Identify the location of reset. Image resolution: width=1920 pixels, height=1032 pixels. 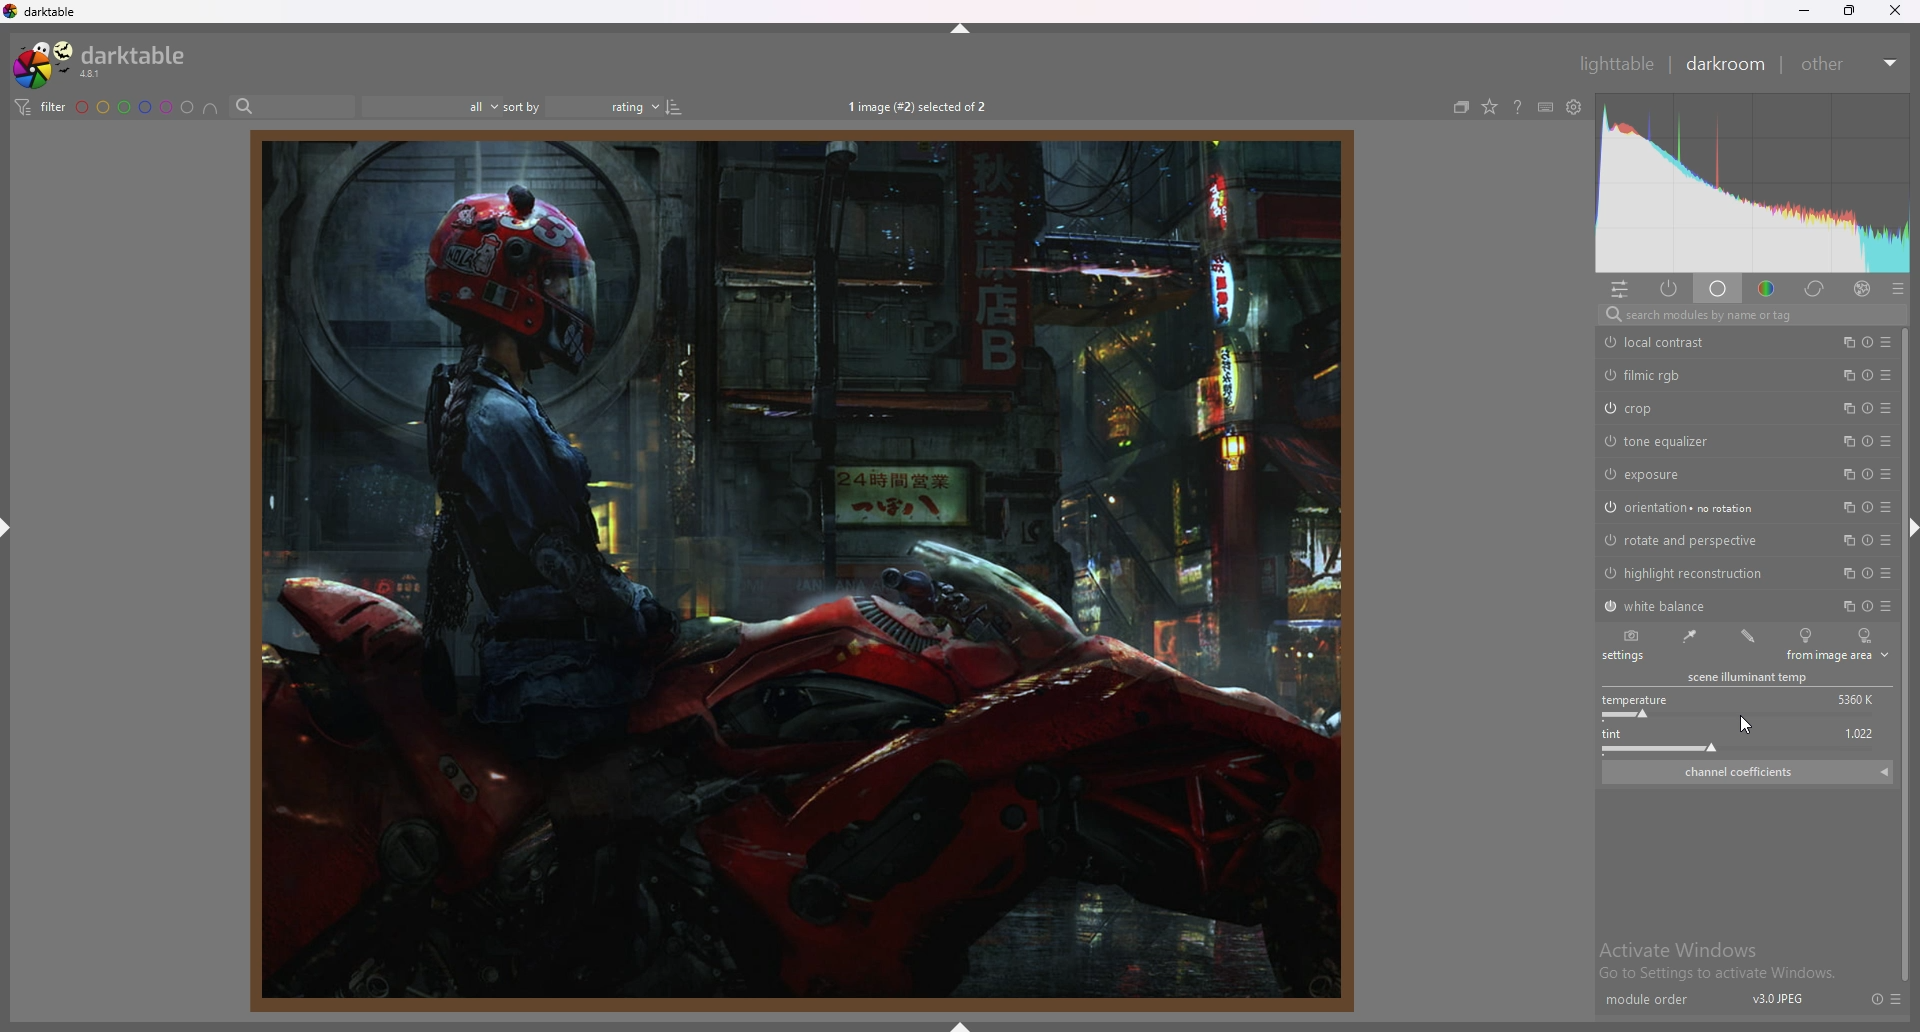
(1867, 606).